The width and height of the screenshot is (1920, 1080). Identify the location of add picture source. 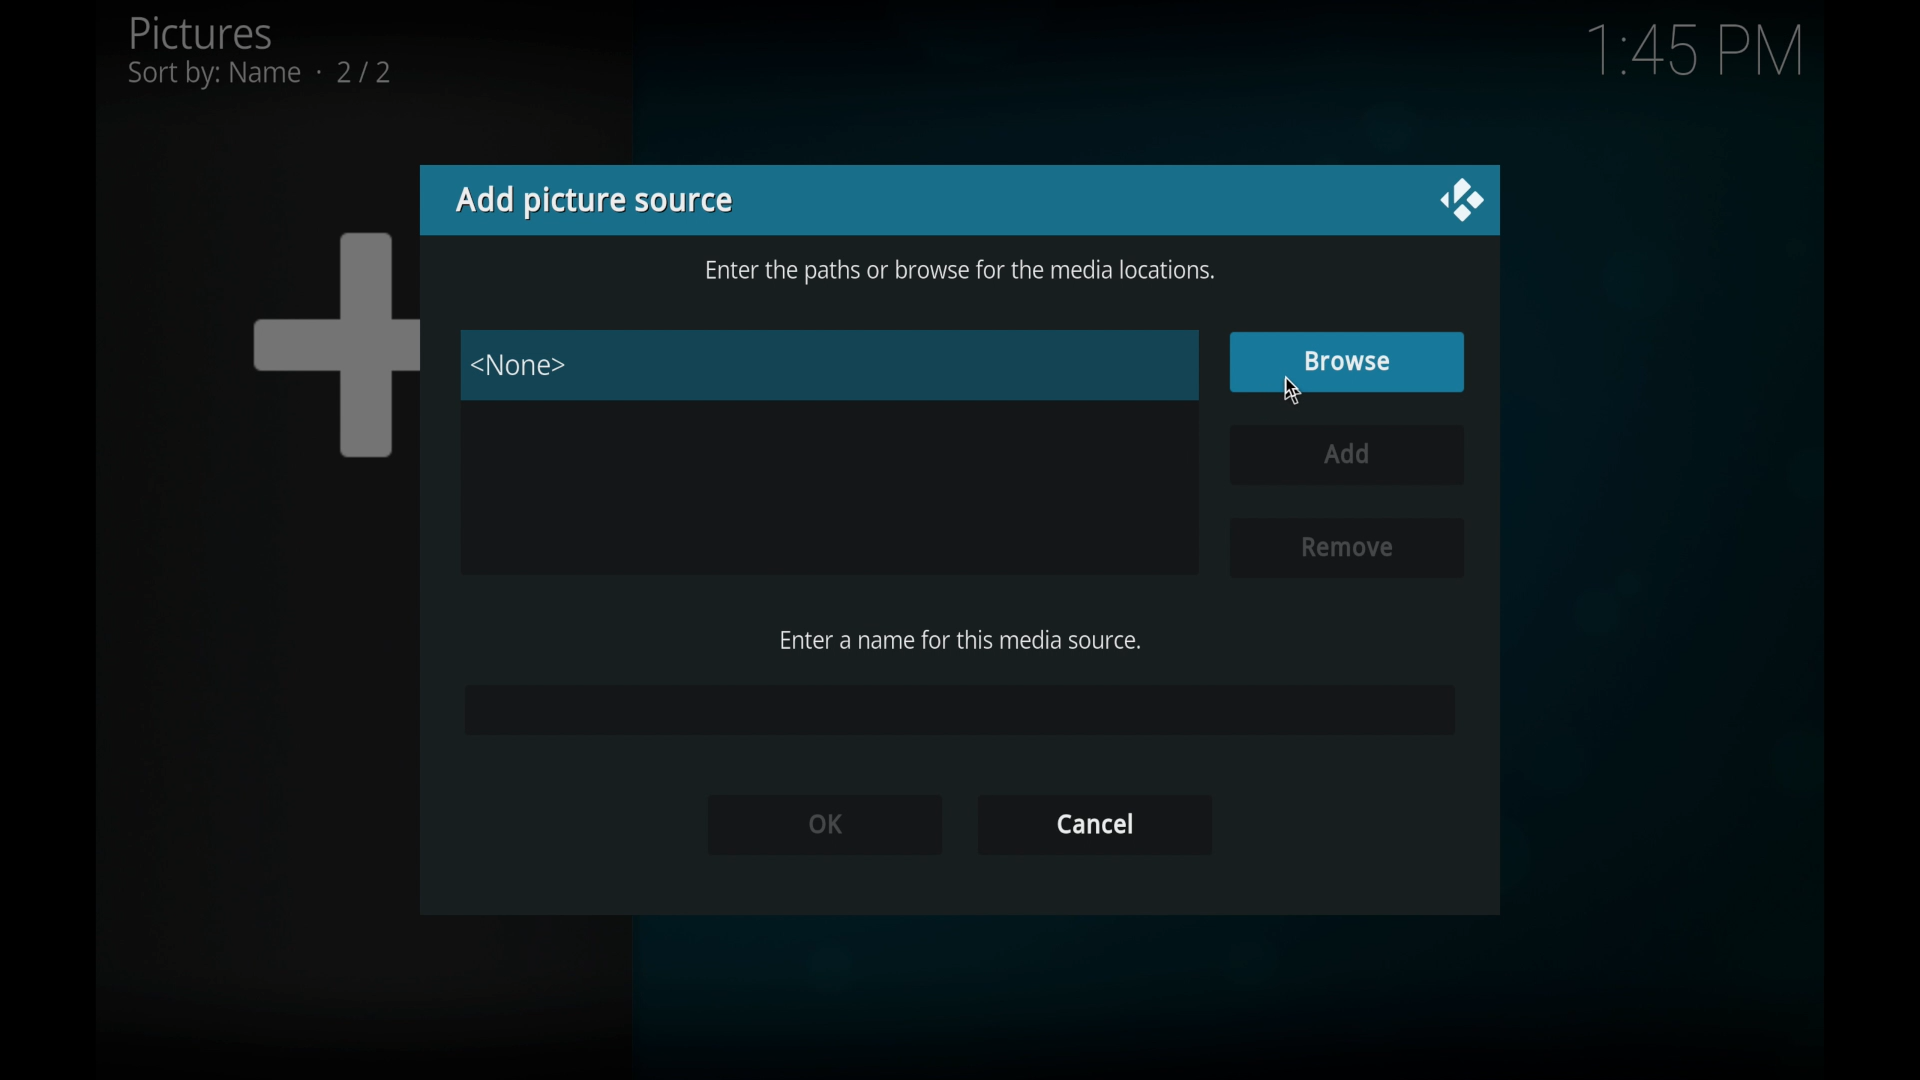
(593, 200).